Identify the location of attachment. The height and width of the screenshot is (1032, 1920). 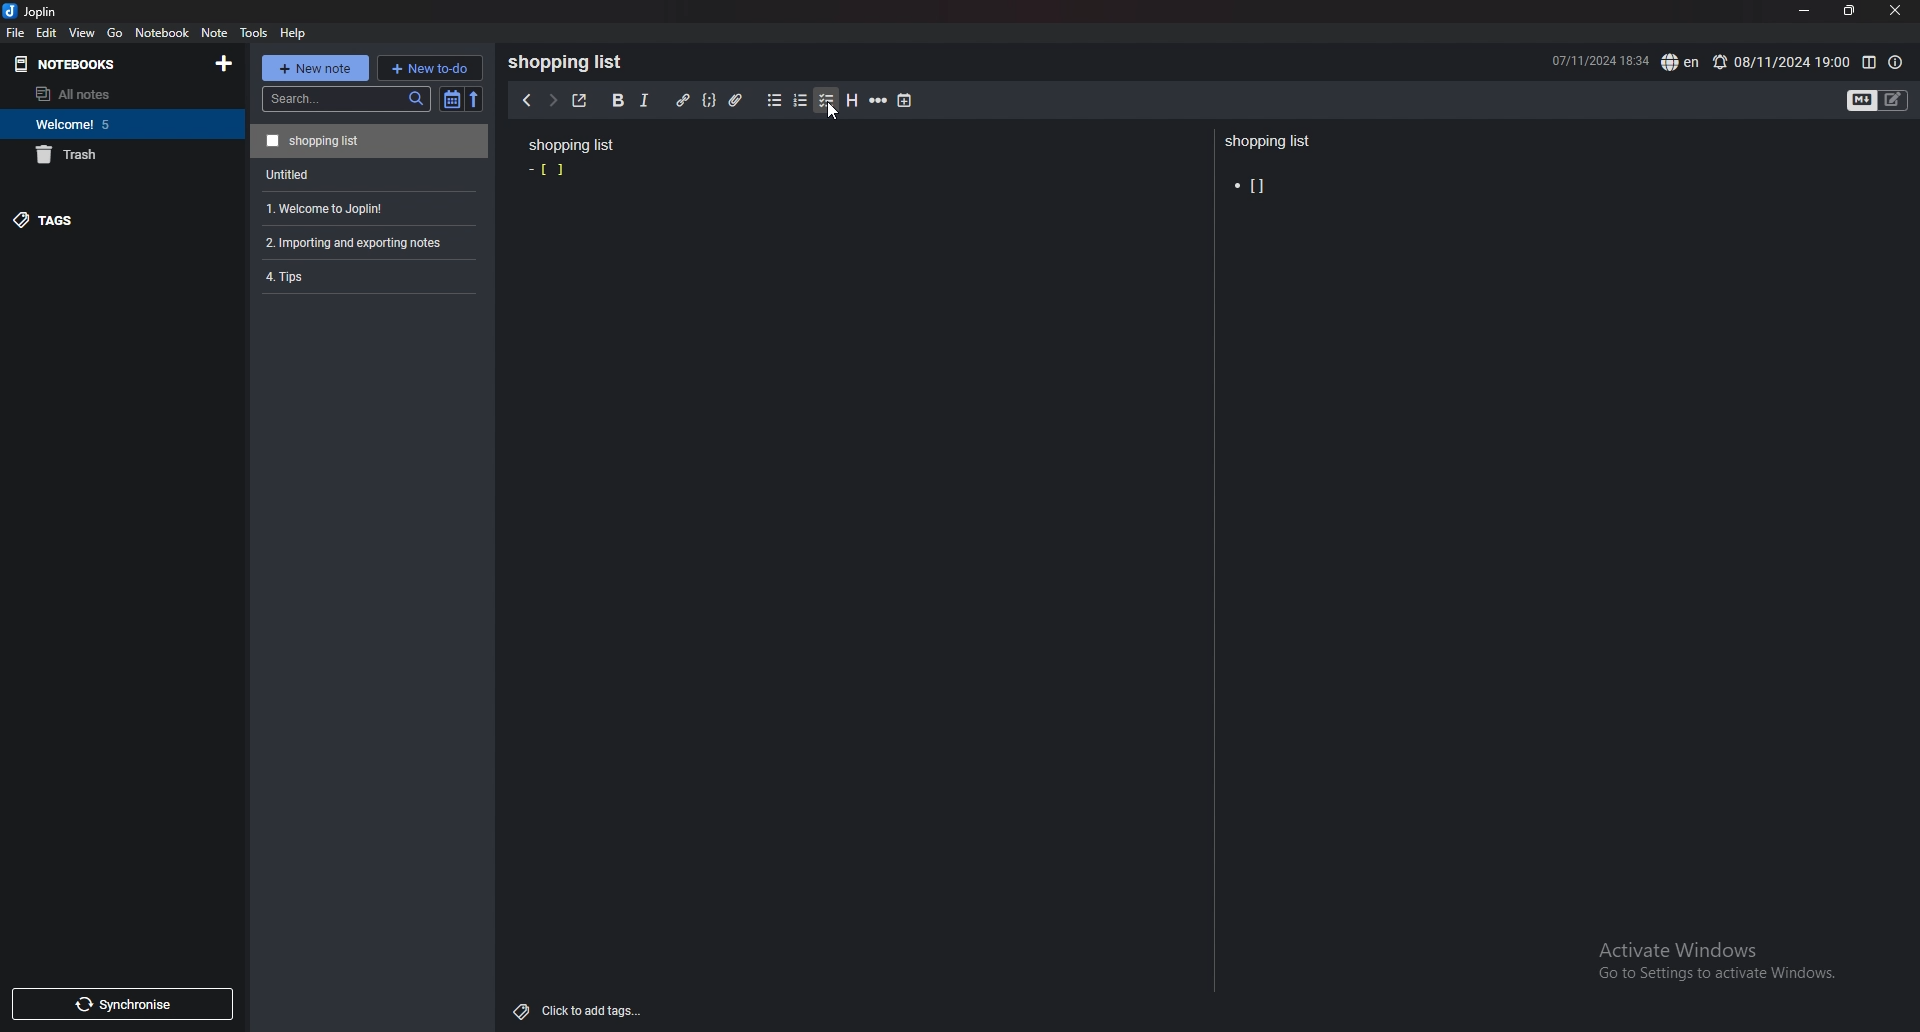
(739, 101).